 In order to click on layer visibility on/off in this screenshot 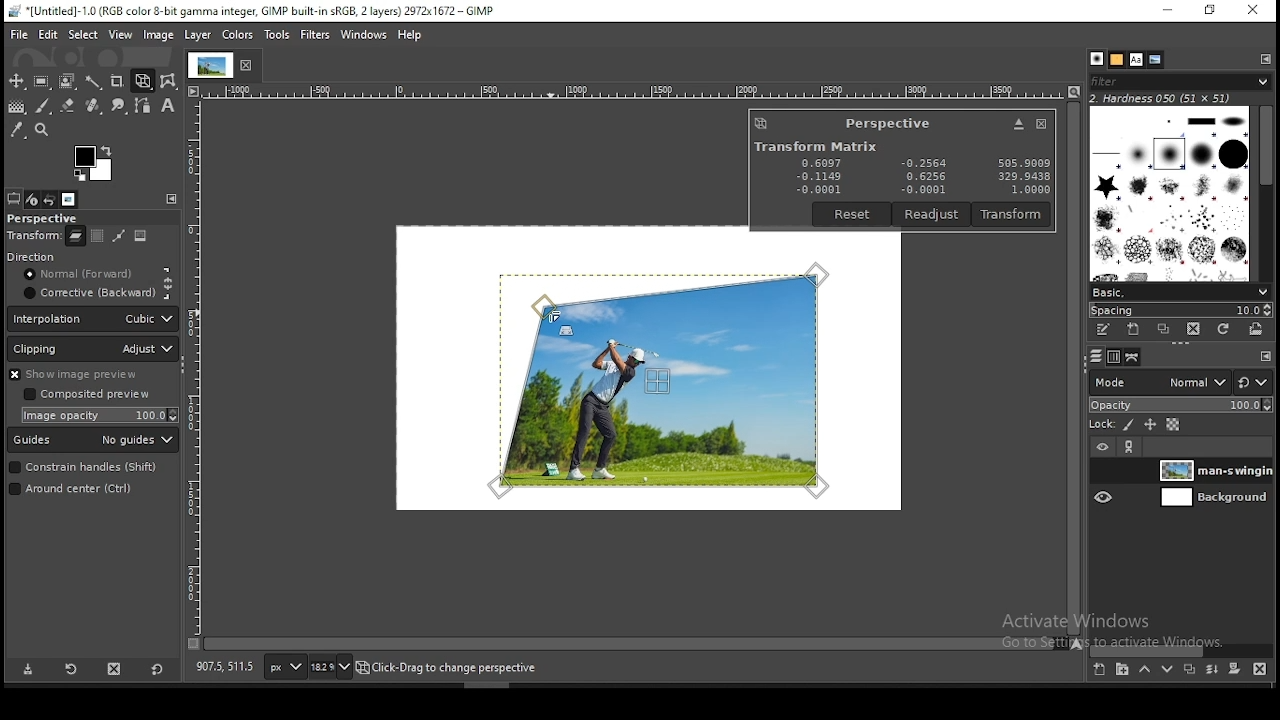, I will do `click(1104, 499)`.